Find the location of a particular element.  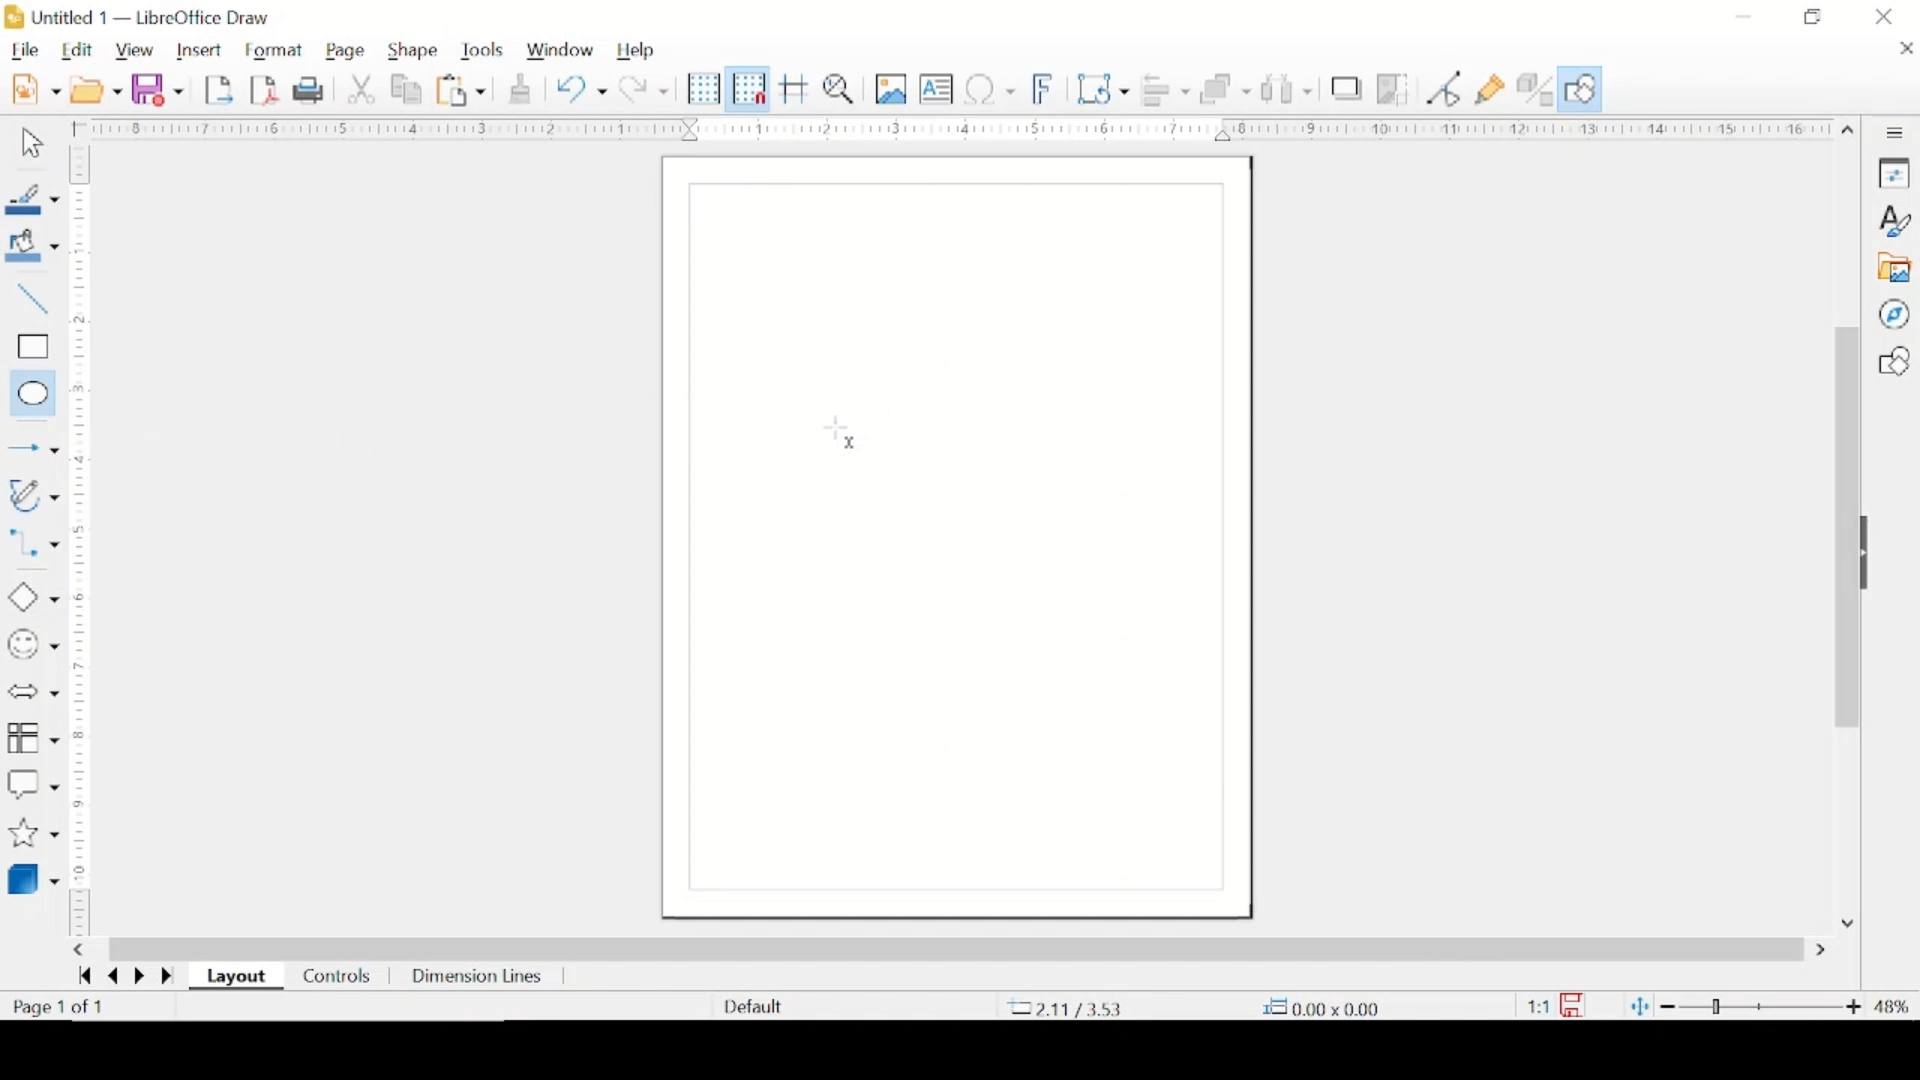

styles is located at coordinates (1896, 220).